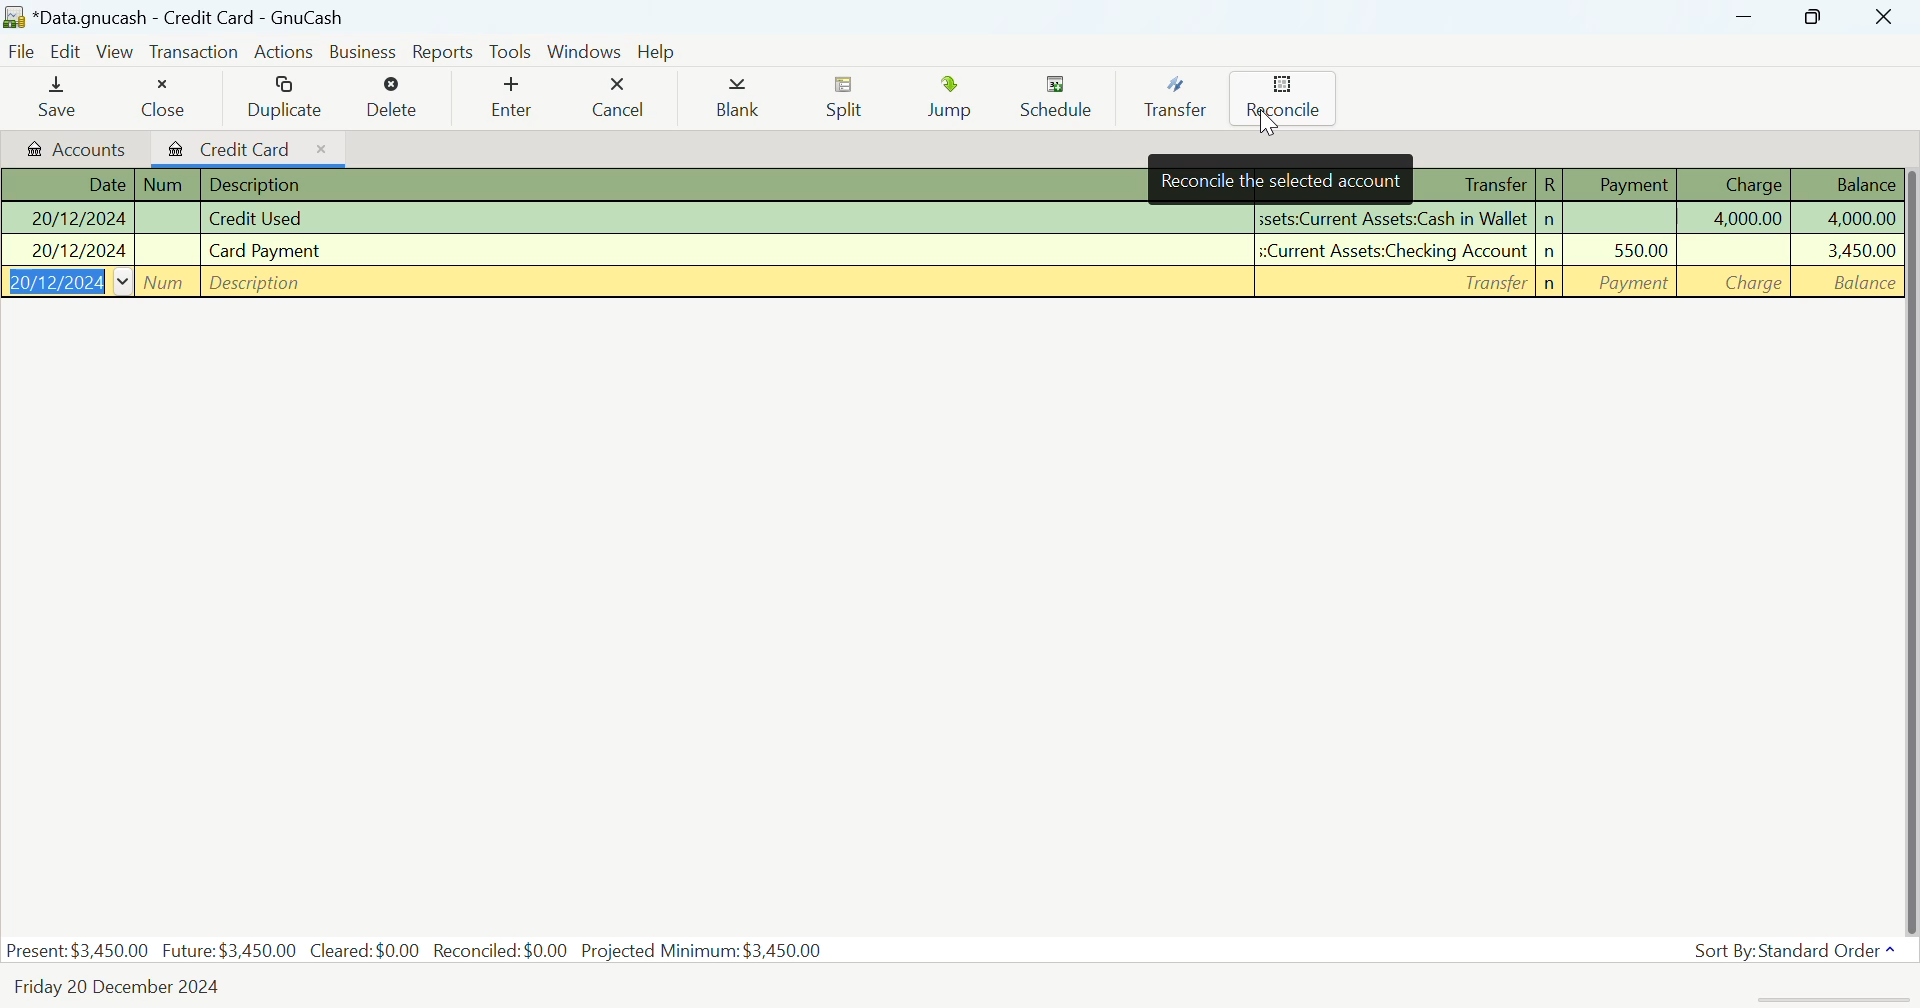  I want to click on View, so click(113, 51).